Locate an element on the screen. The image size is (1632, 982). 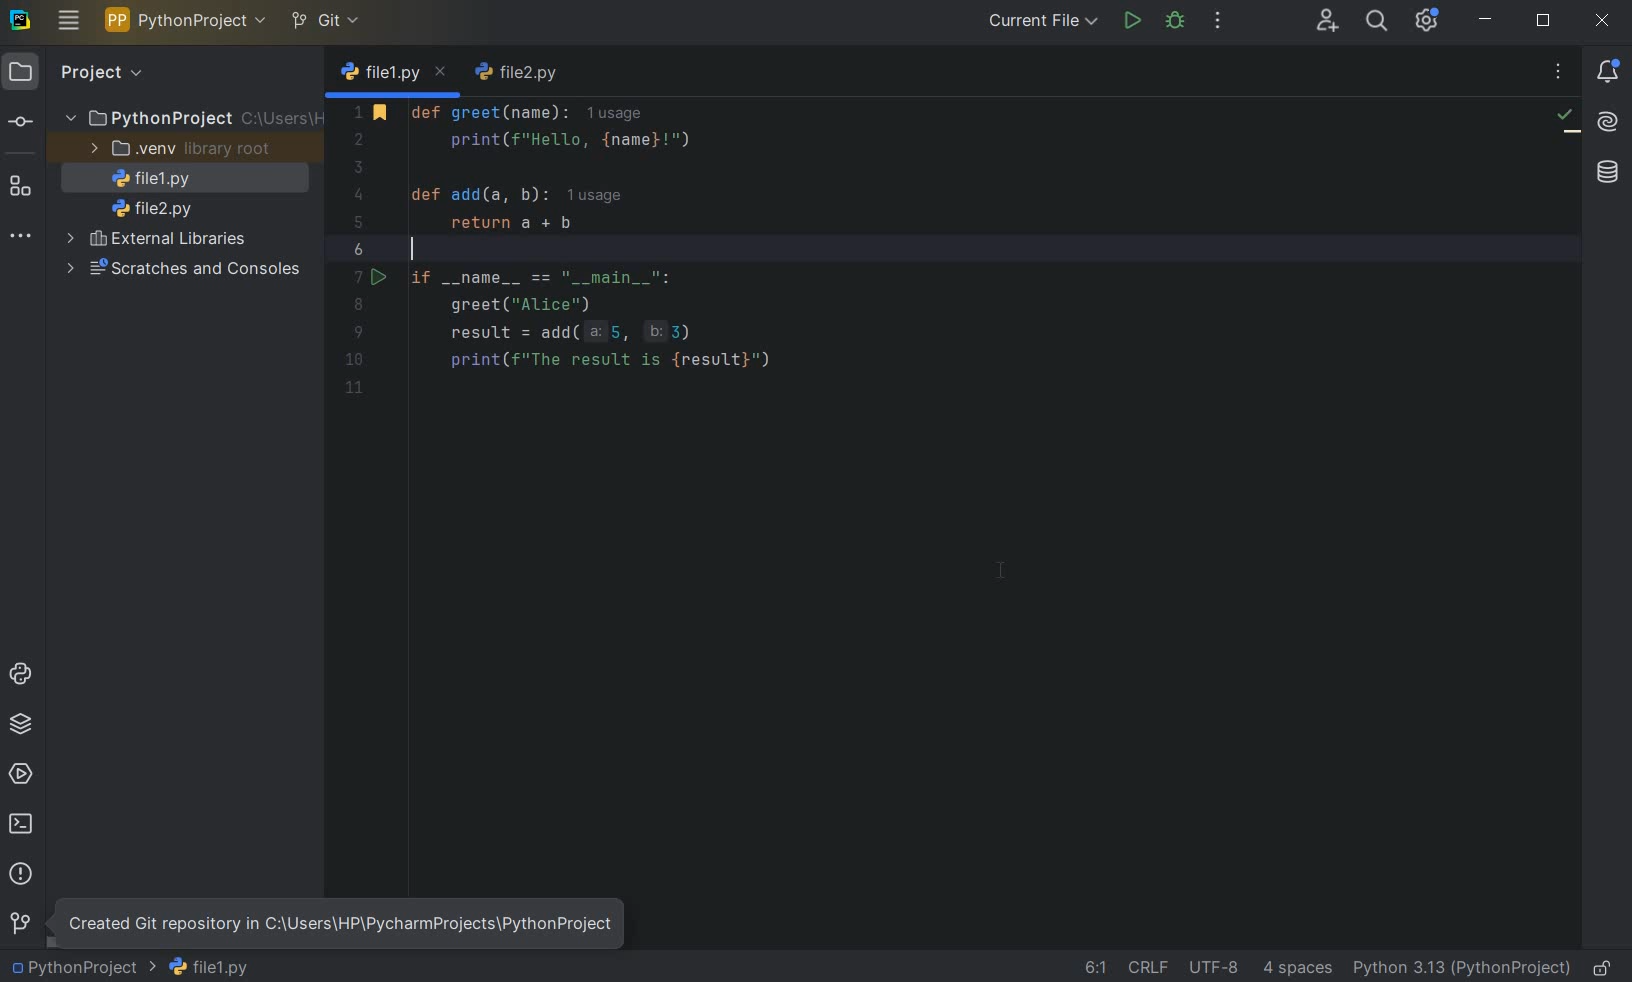
debug is located at coordinates (1176, 22).